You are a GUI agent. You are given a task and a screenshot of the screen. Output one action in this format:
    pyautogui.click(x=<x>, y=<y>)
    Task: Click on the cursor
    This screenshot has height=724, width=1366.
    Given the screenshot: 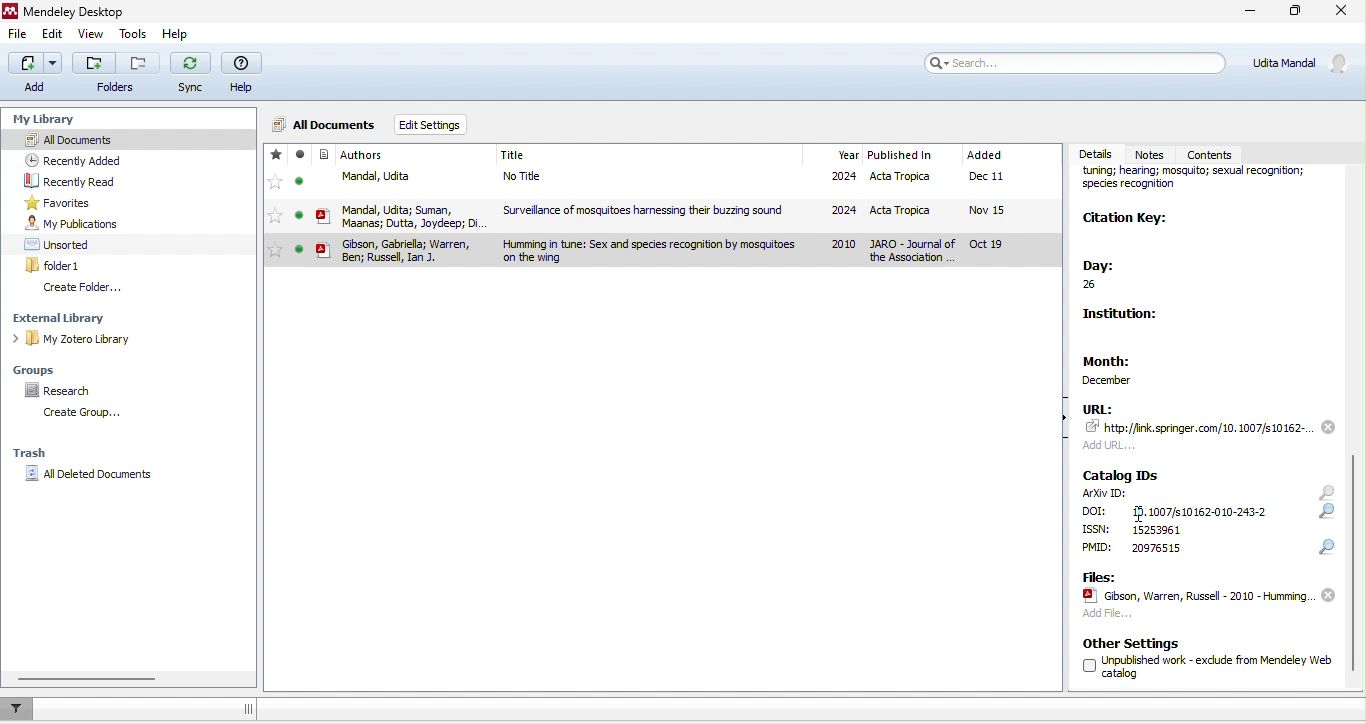 What is the action you would take?
    pyautogui.click(x=1140, y=515)
    